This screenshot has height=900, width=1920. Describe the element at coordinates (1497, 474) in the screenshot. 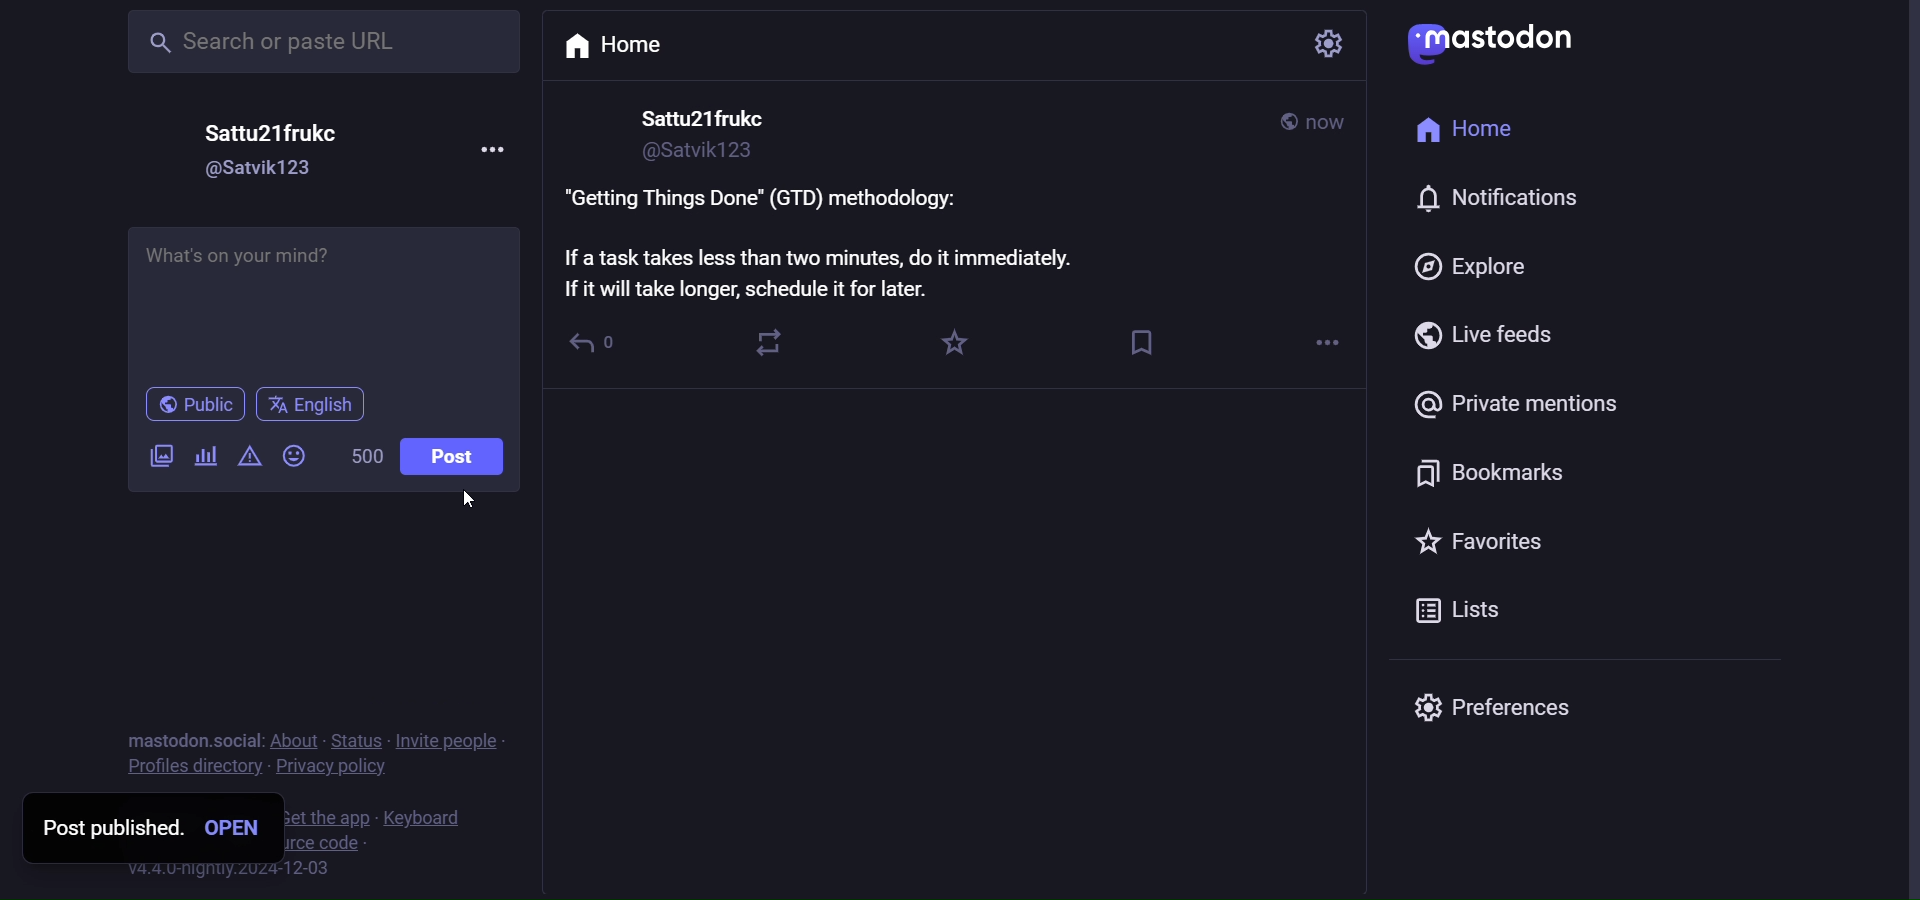

I see `bookmarks` at that location.